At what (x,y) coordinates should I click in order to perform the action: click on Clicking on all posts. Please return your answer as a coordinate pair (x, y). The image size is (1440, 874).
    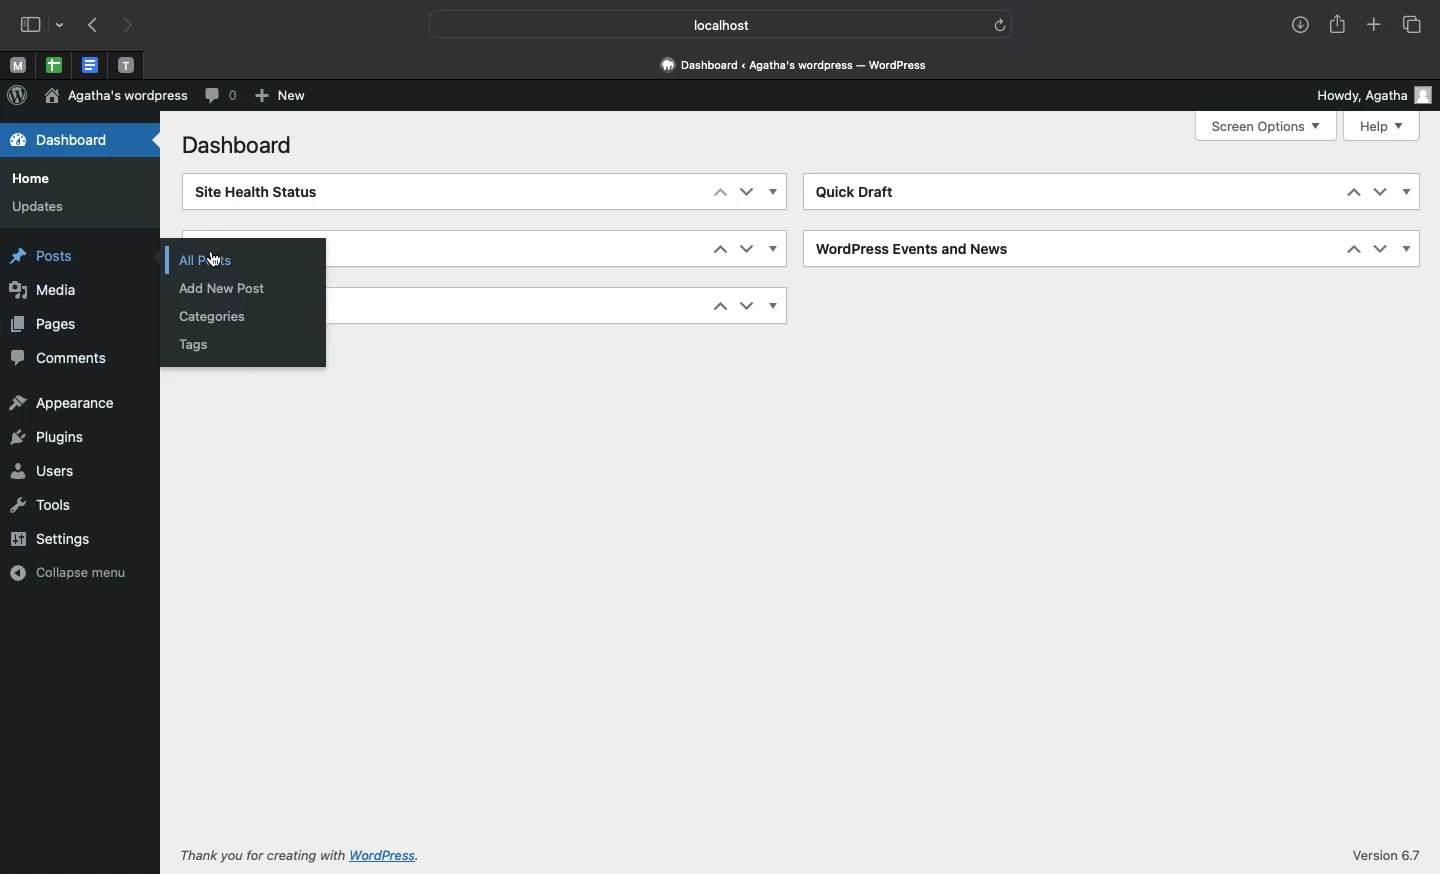
    Looking at the image, I should click on (215, 260).